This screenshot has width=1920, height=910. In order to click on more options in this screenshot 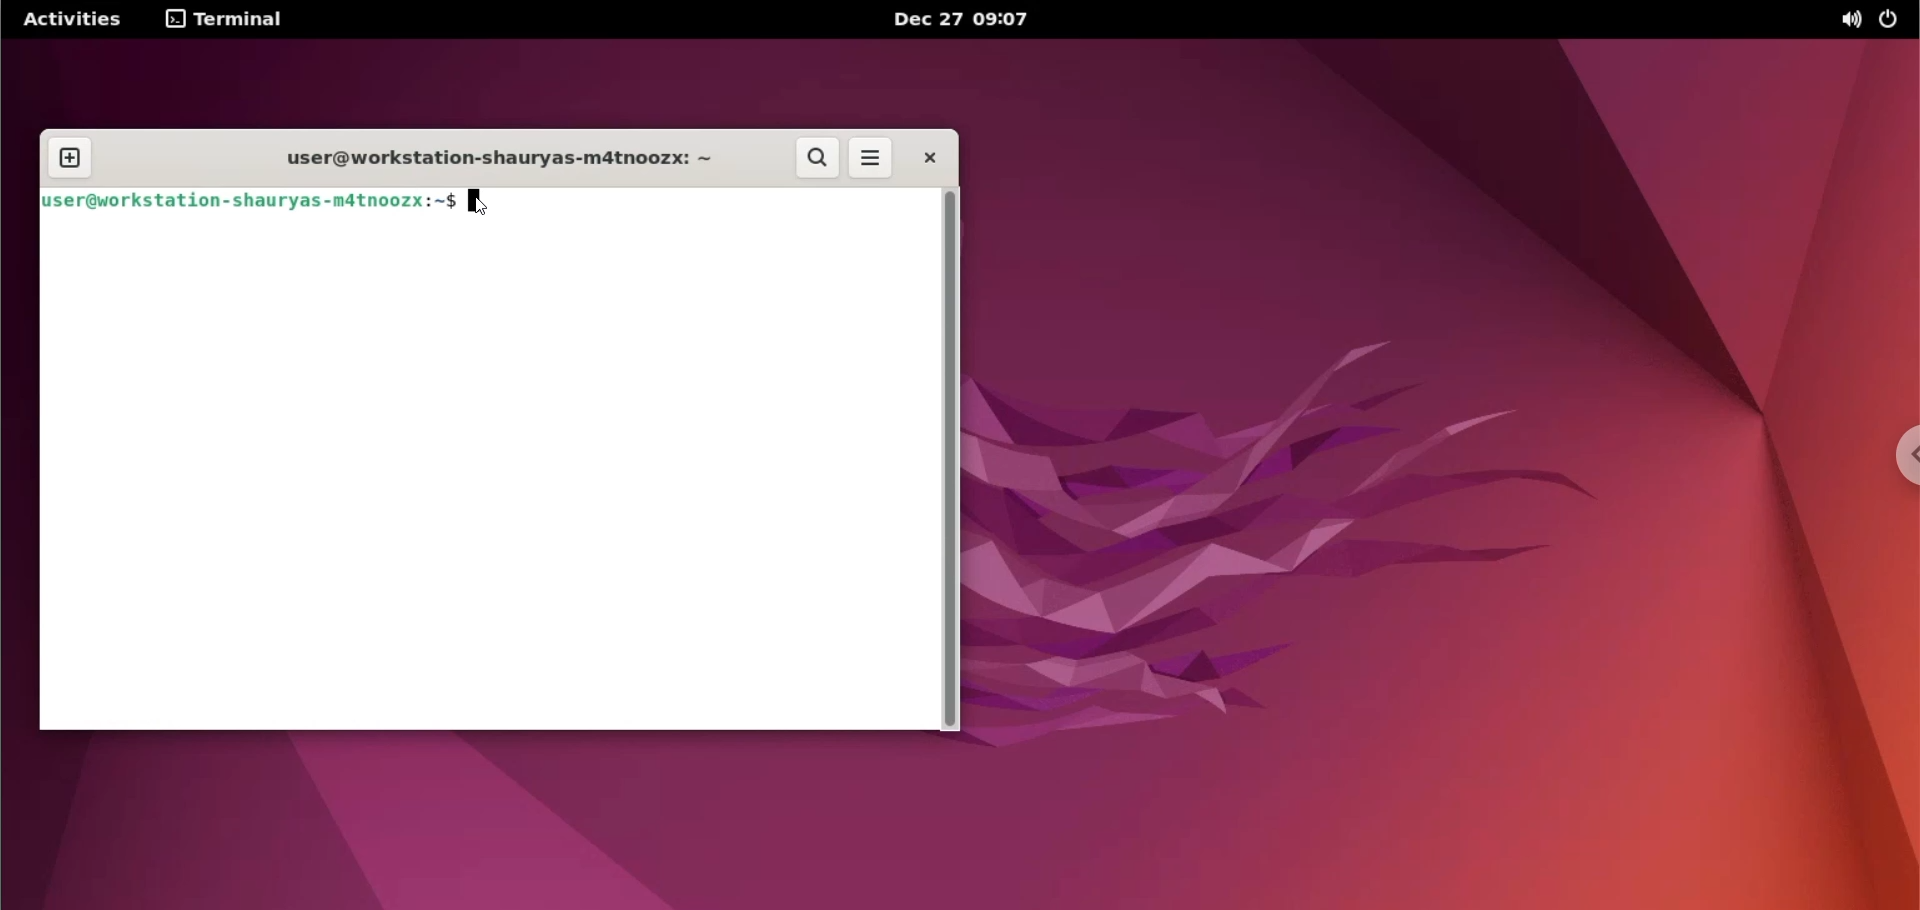, I will do `click(869, 157)`.